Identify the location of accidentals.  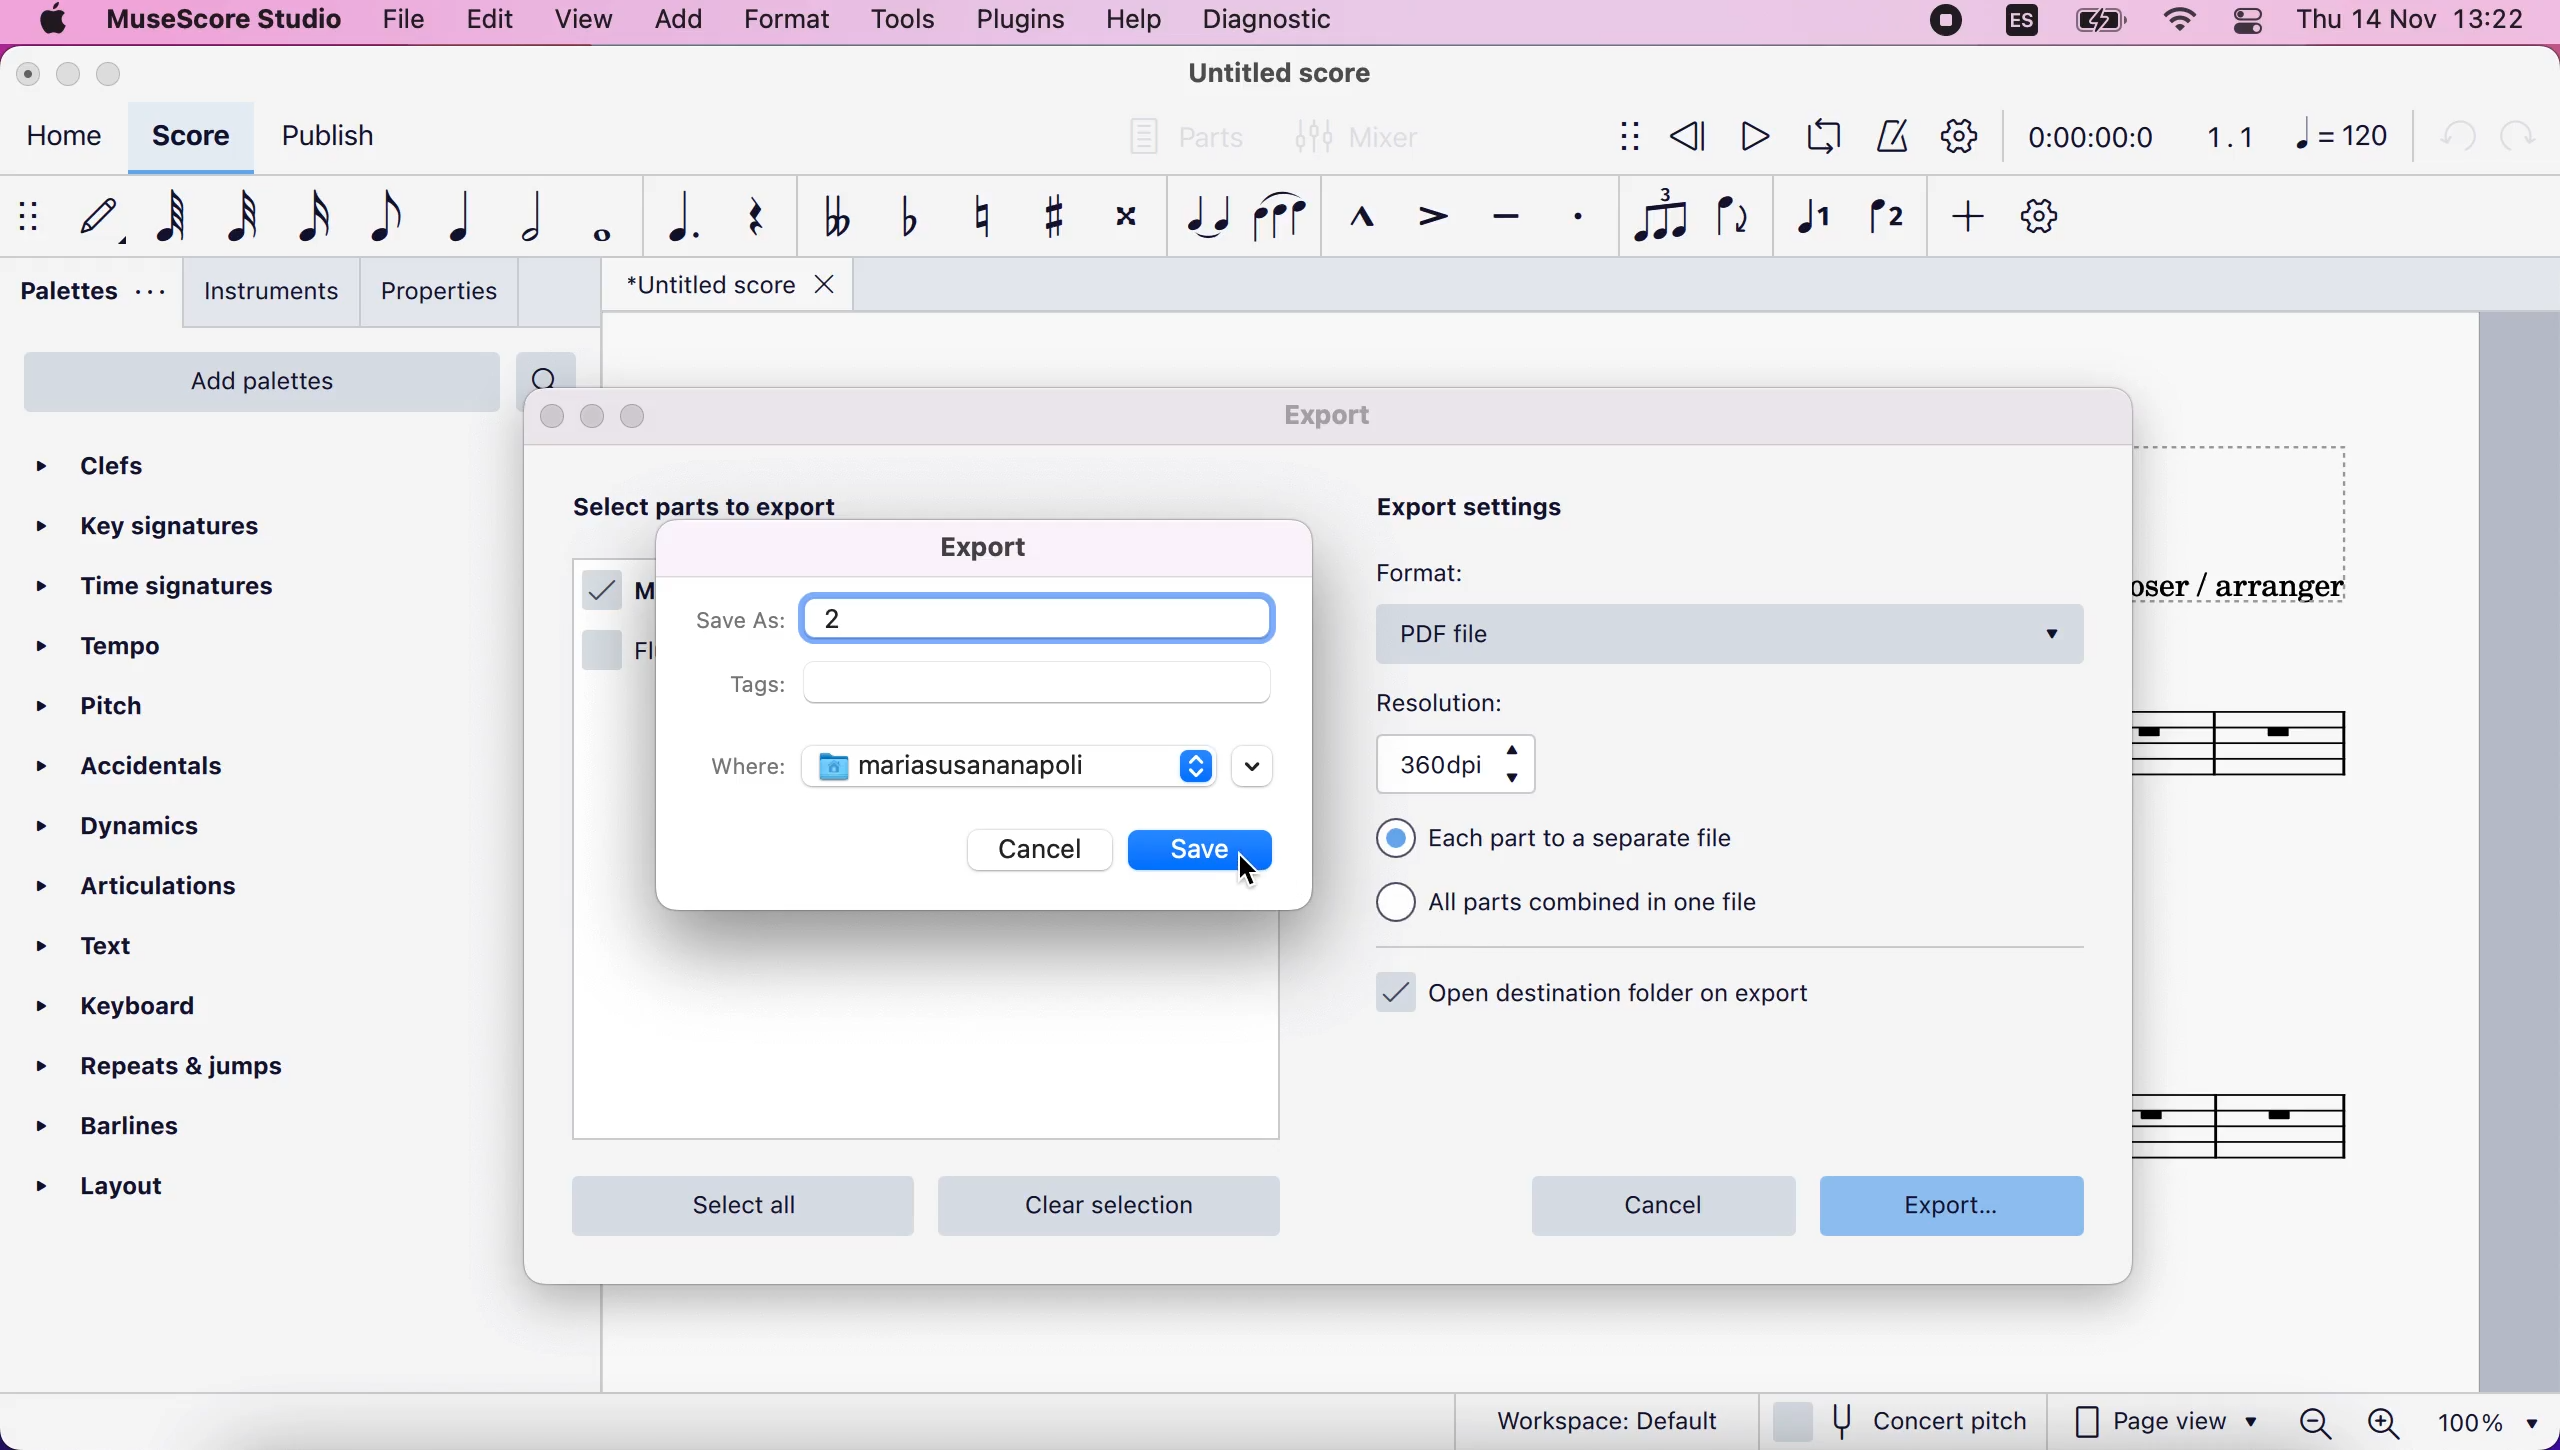
(147, 776).